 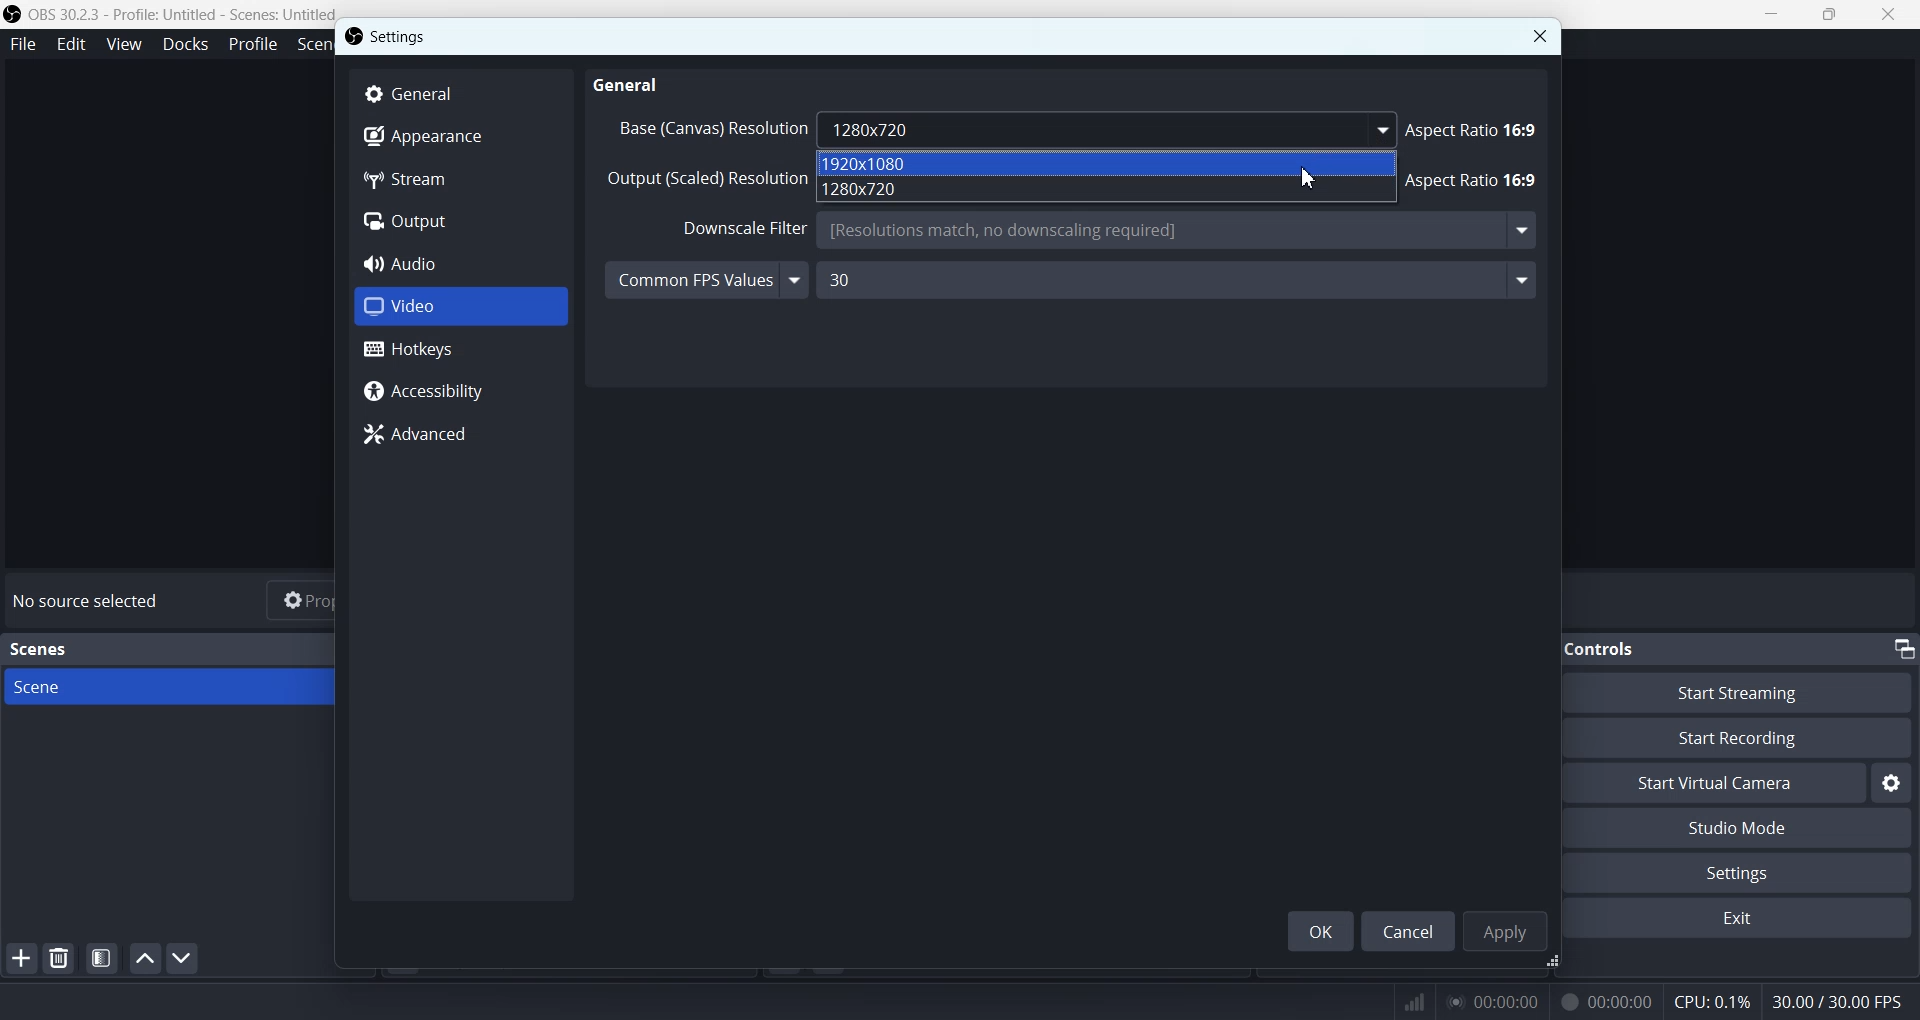 What do you see at coordinates (1771, 13) in the screenshot?
I see `Minimize` at bounding box center [1771, 13].